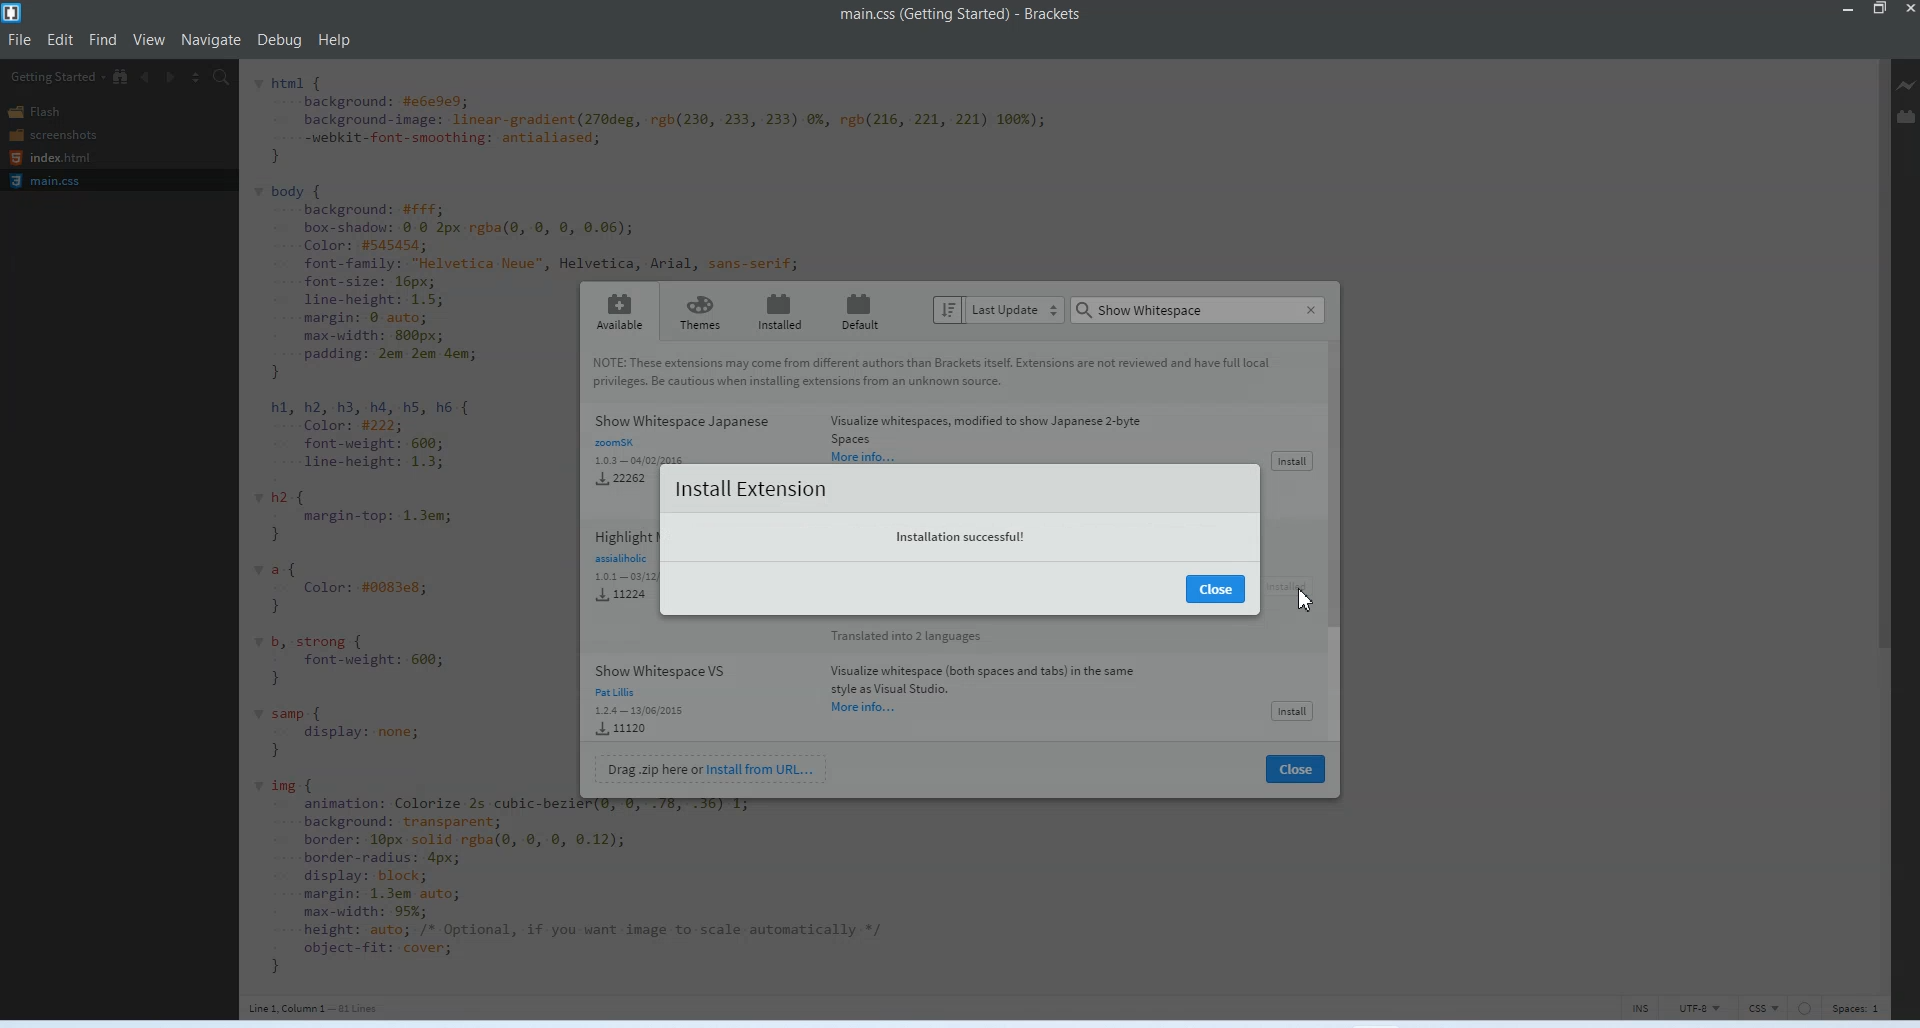 The image size is (1920, 1028). I want to click on Spaces 1, so click(1858, 1007).